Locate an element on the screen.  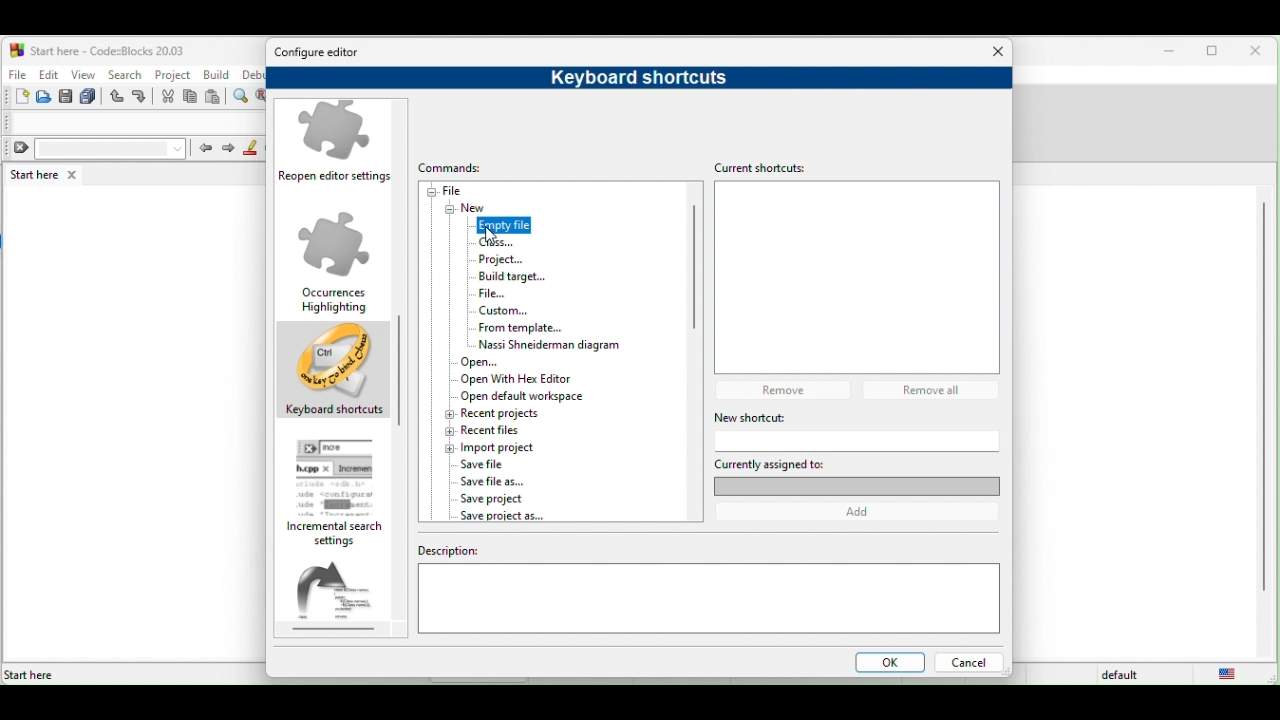
start here is located at coordinates (47, 174).